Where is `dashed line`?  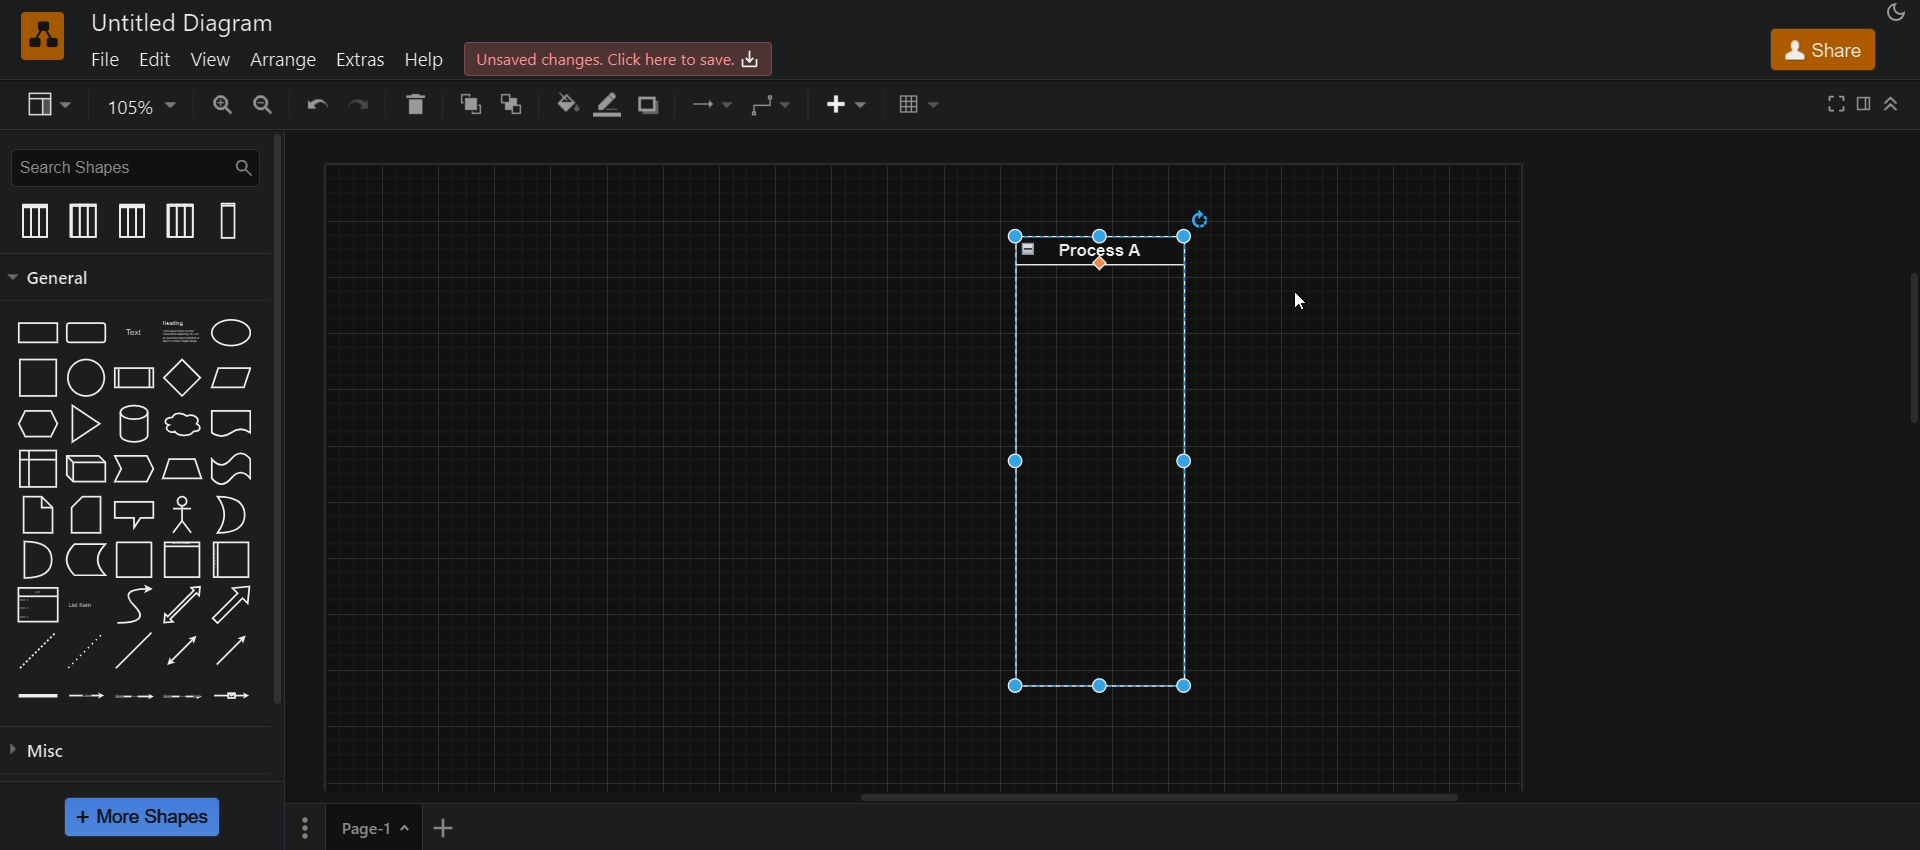
dashed line is located at coordinates (31, 652).